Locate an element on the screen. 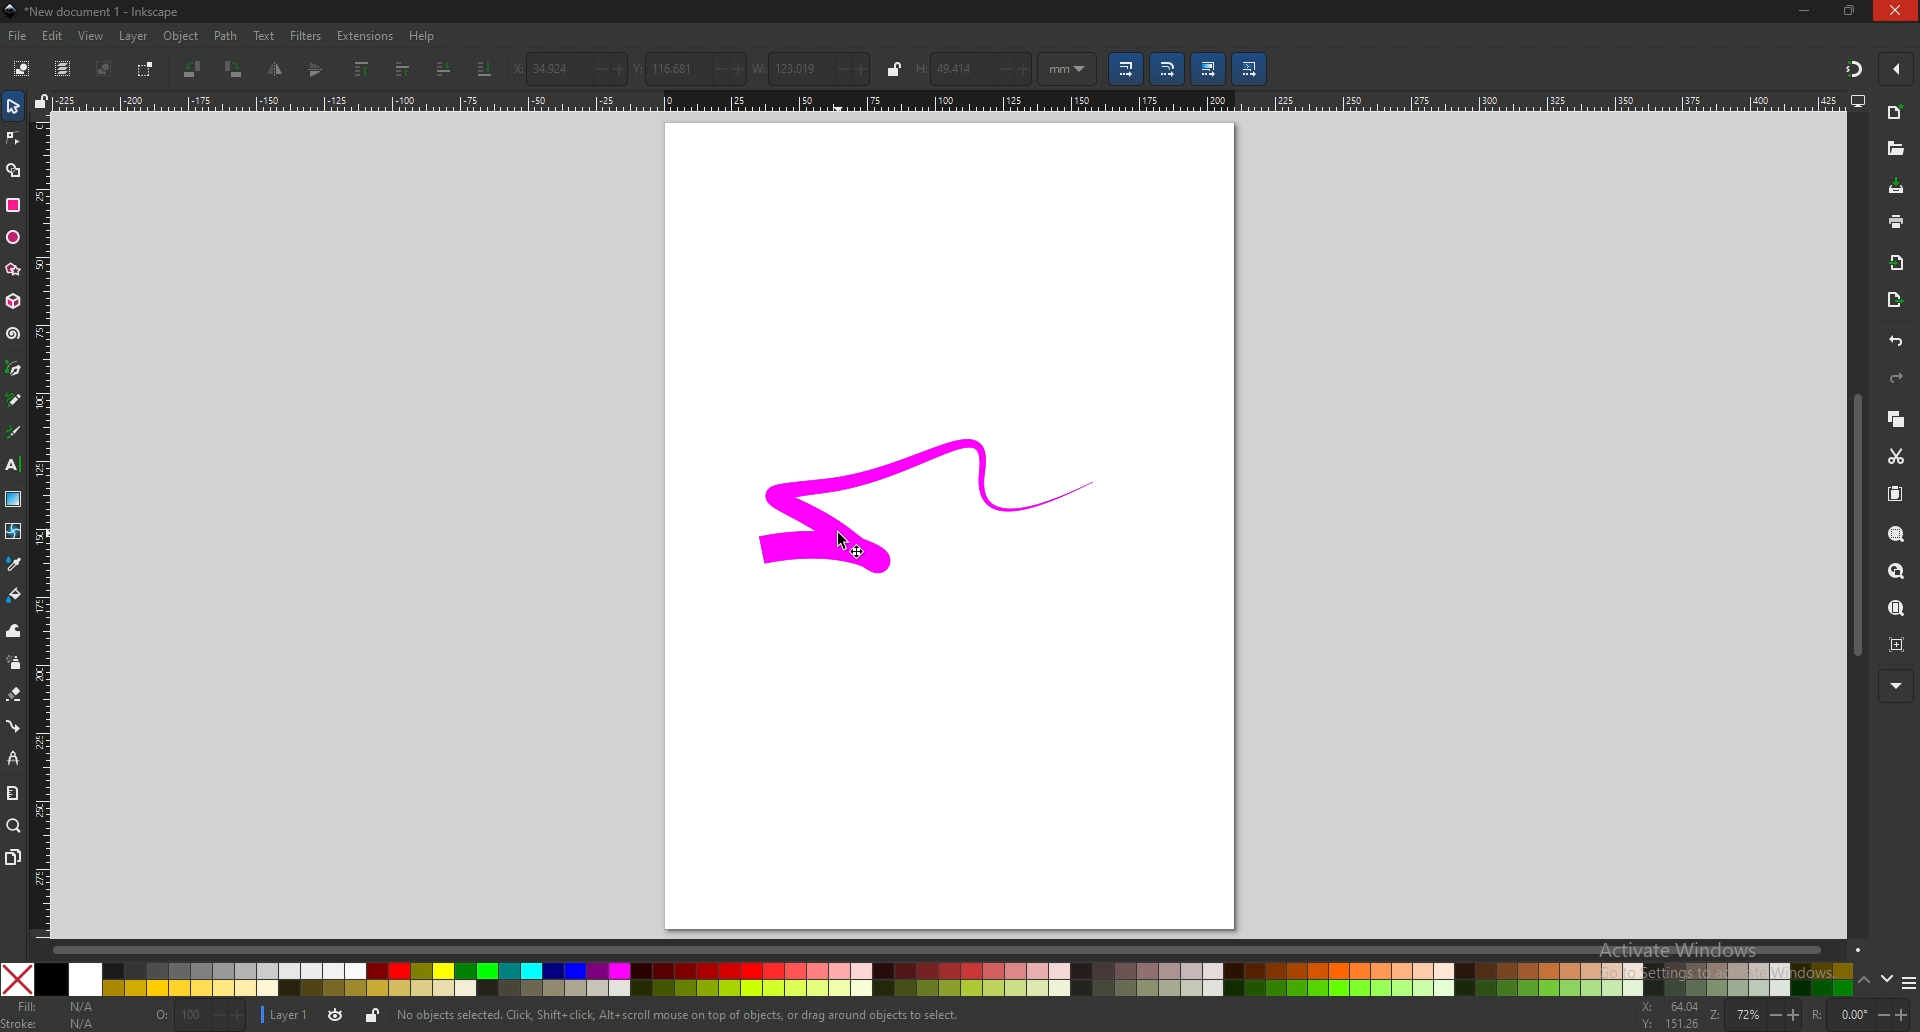 The image size is (1920, 1032). flip horizontally is located at coordinates (319, 70).